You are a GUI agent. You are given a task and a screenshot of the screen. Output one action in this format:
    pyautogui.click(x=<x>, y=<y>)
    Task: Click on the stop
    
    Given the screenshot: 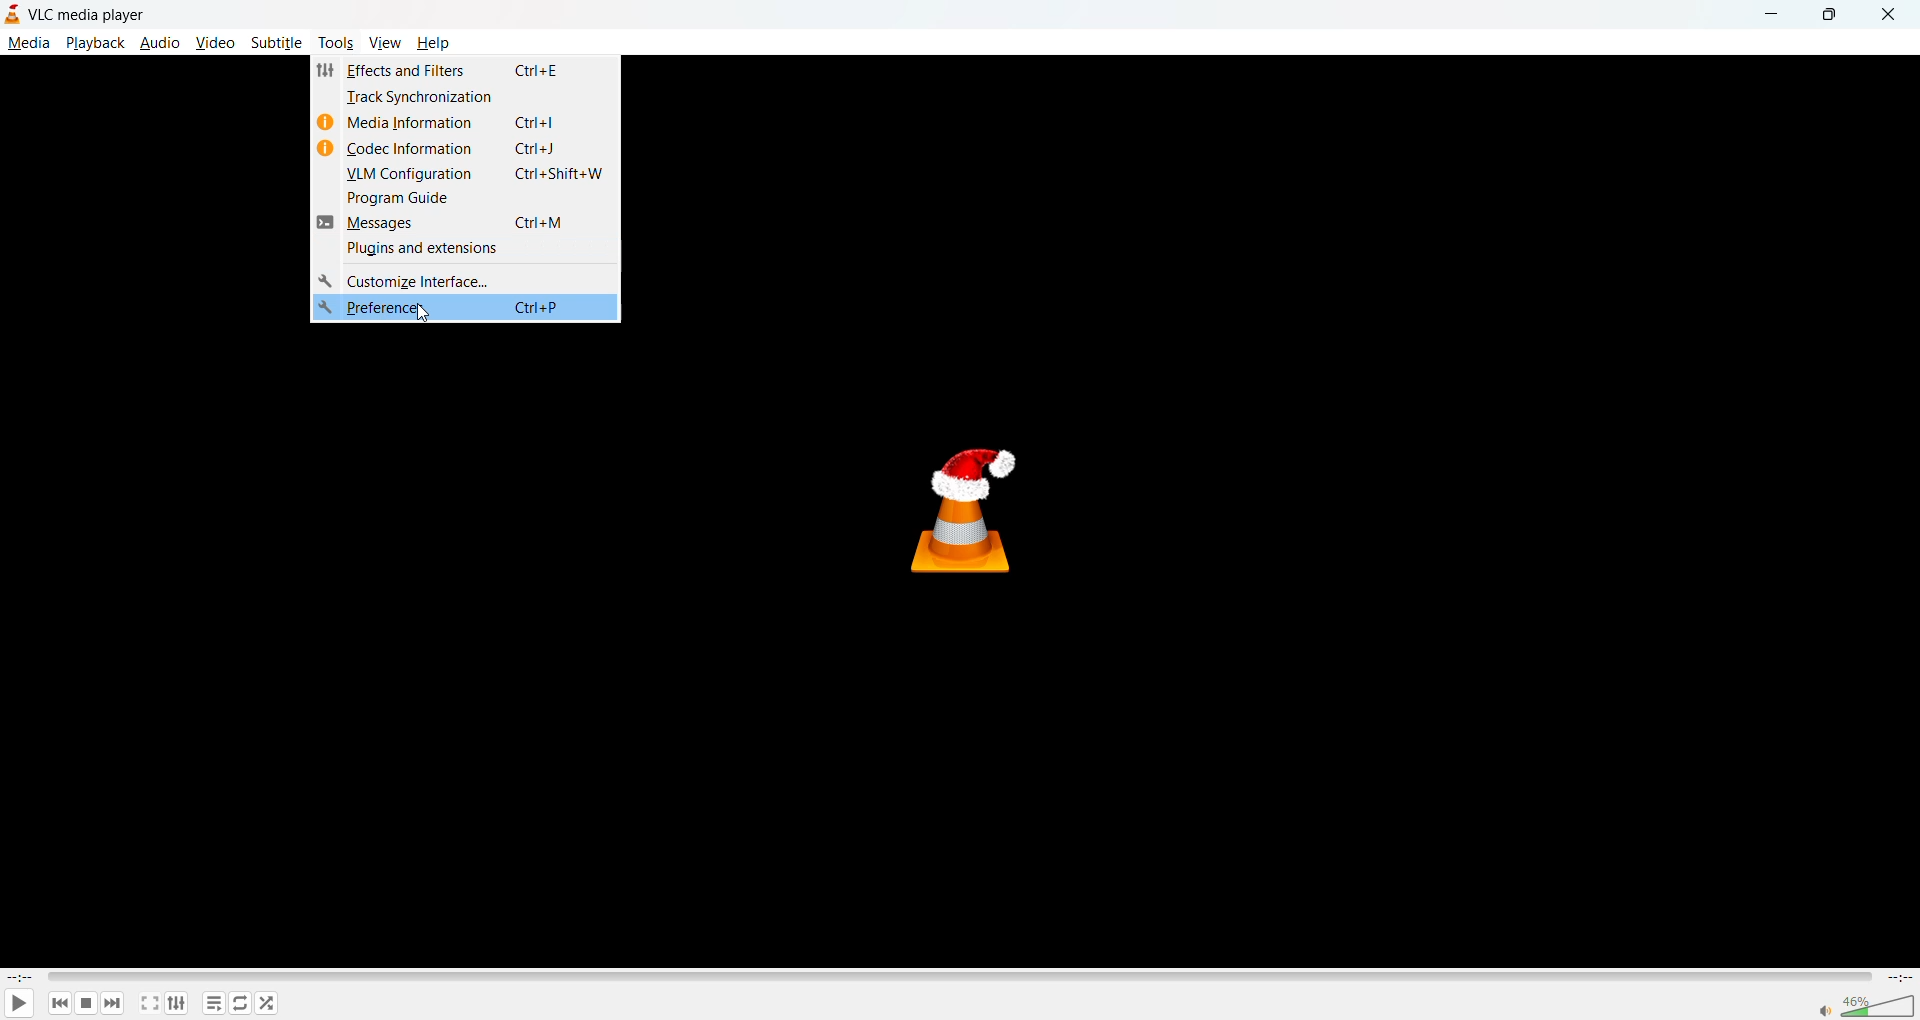 What is the action you would take?
    pyautogui.click(x=83, y=1004)
    